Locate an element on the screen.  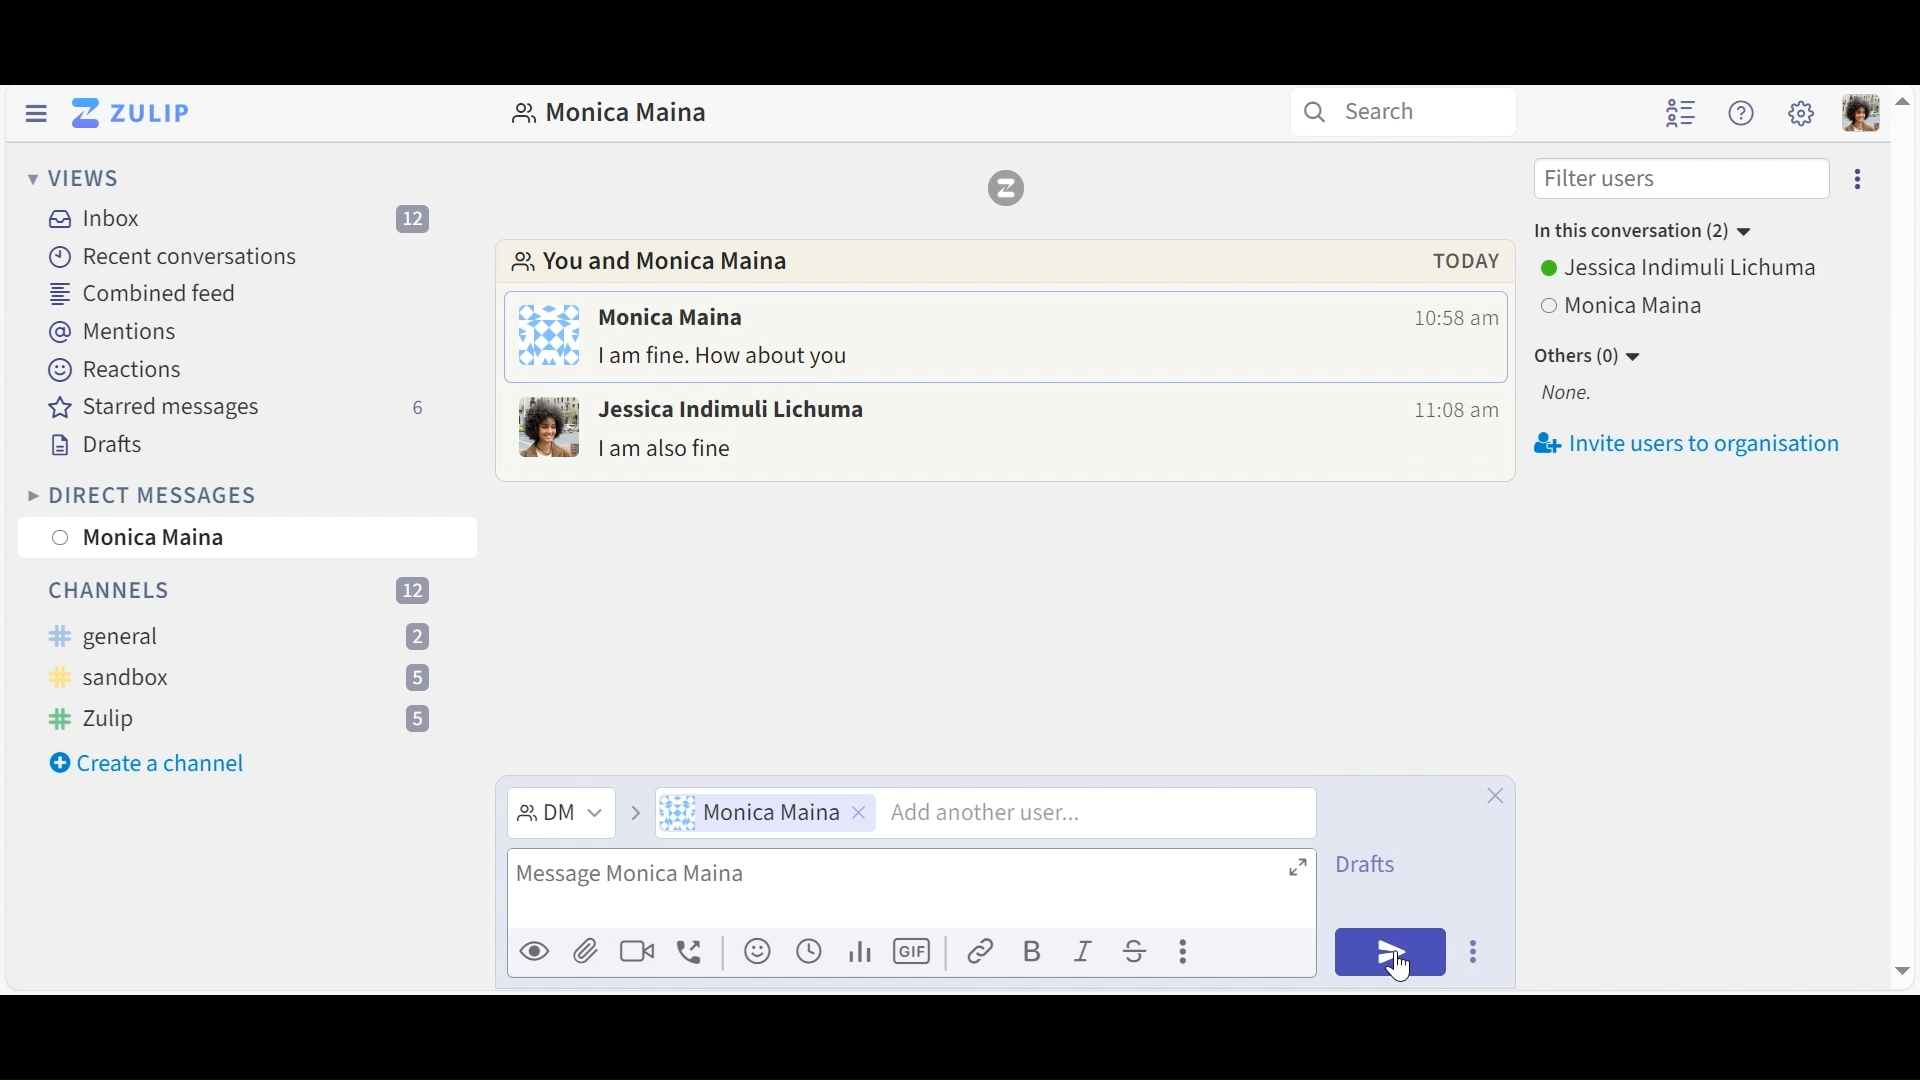
Upload file is located at coordinates (589, 947).